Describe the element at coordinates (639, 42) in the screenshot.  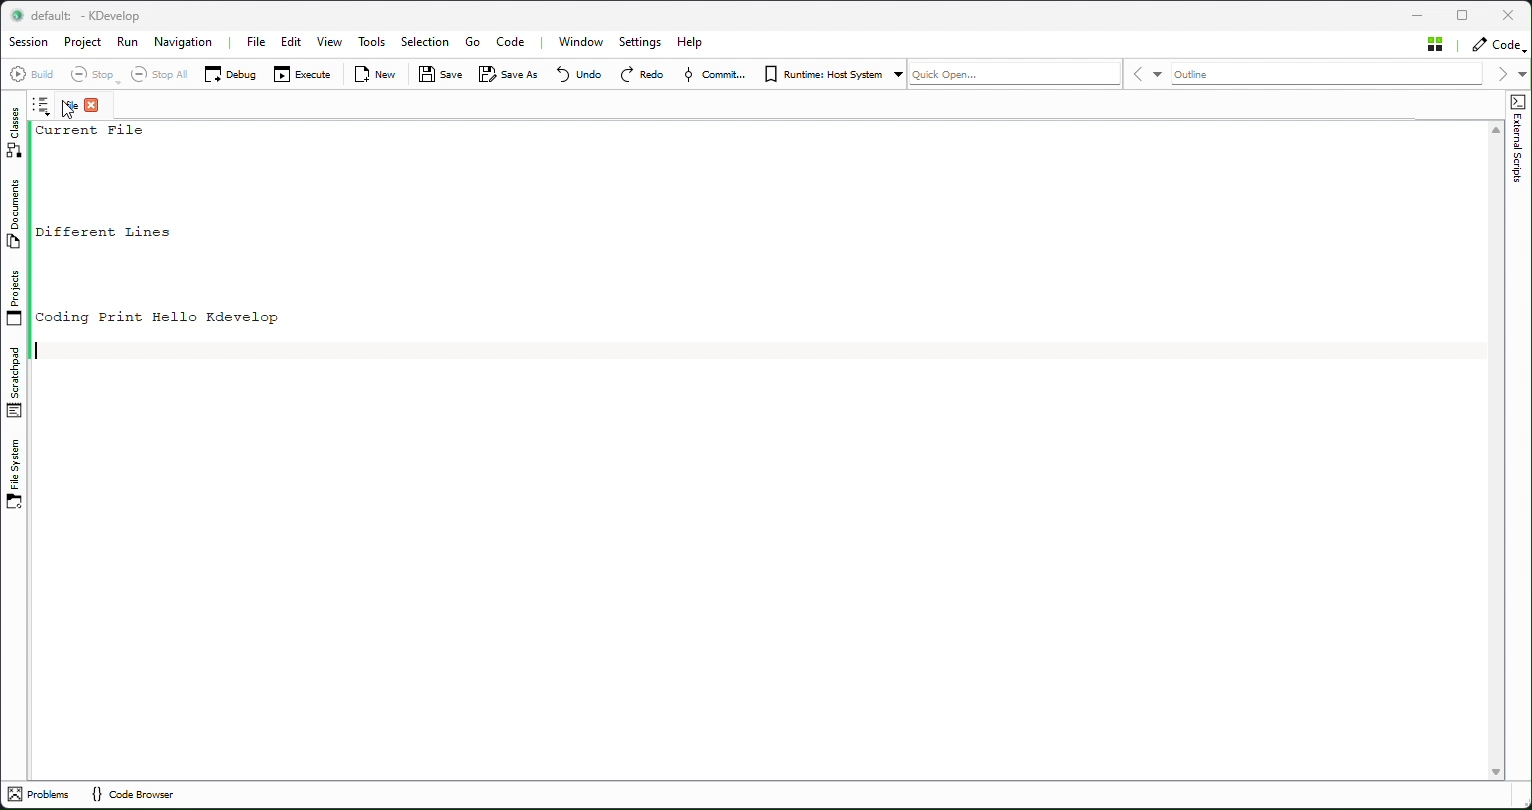
I see `Settings` at that location.